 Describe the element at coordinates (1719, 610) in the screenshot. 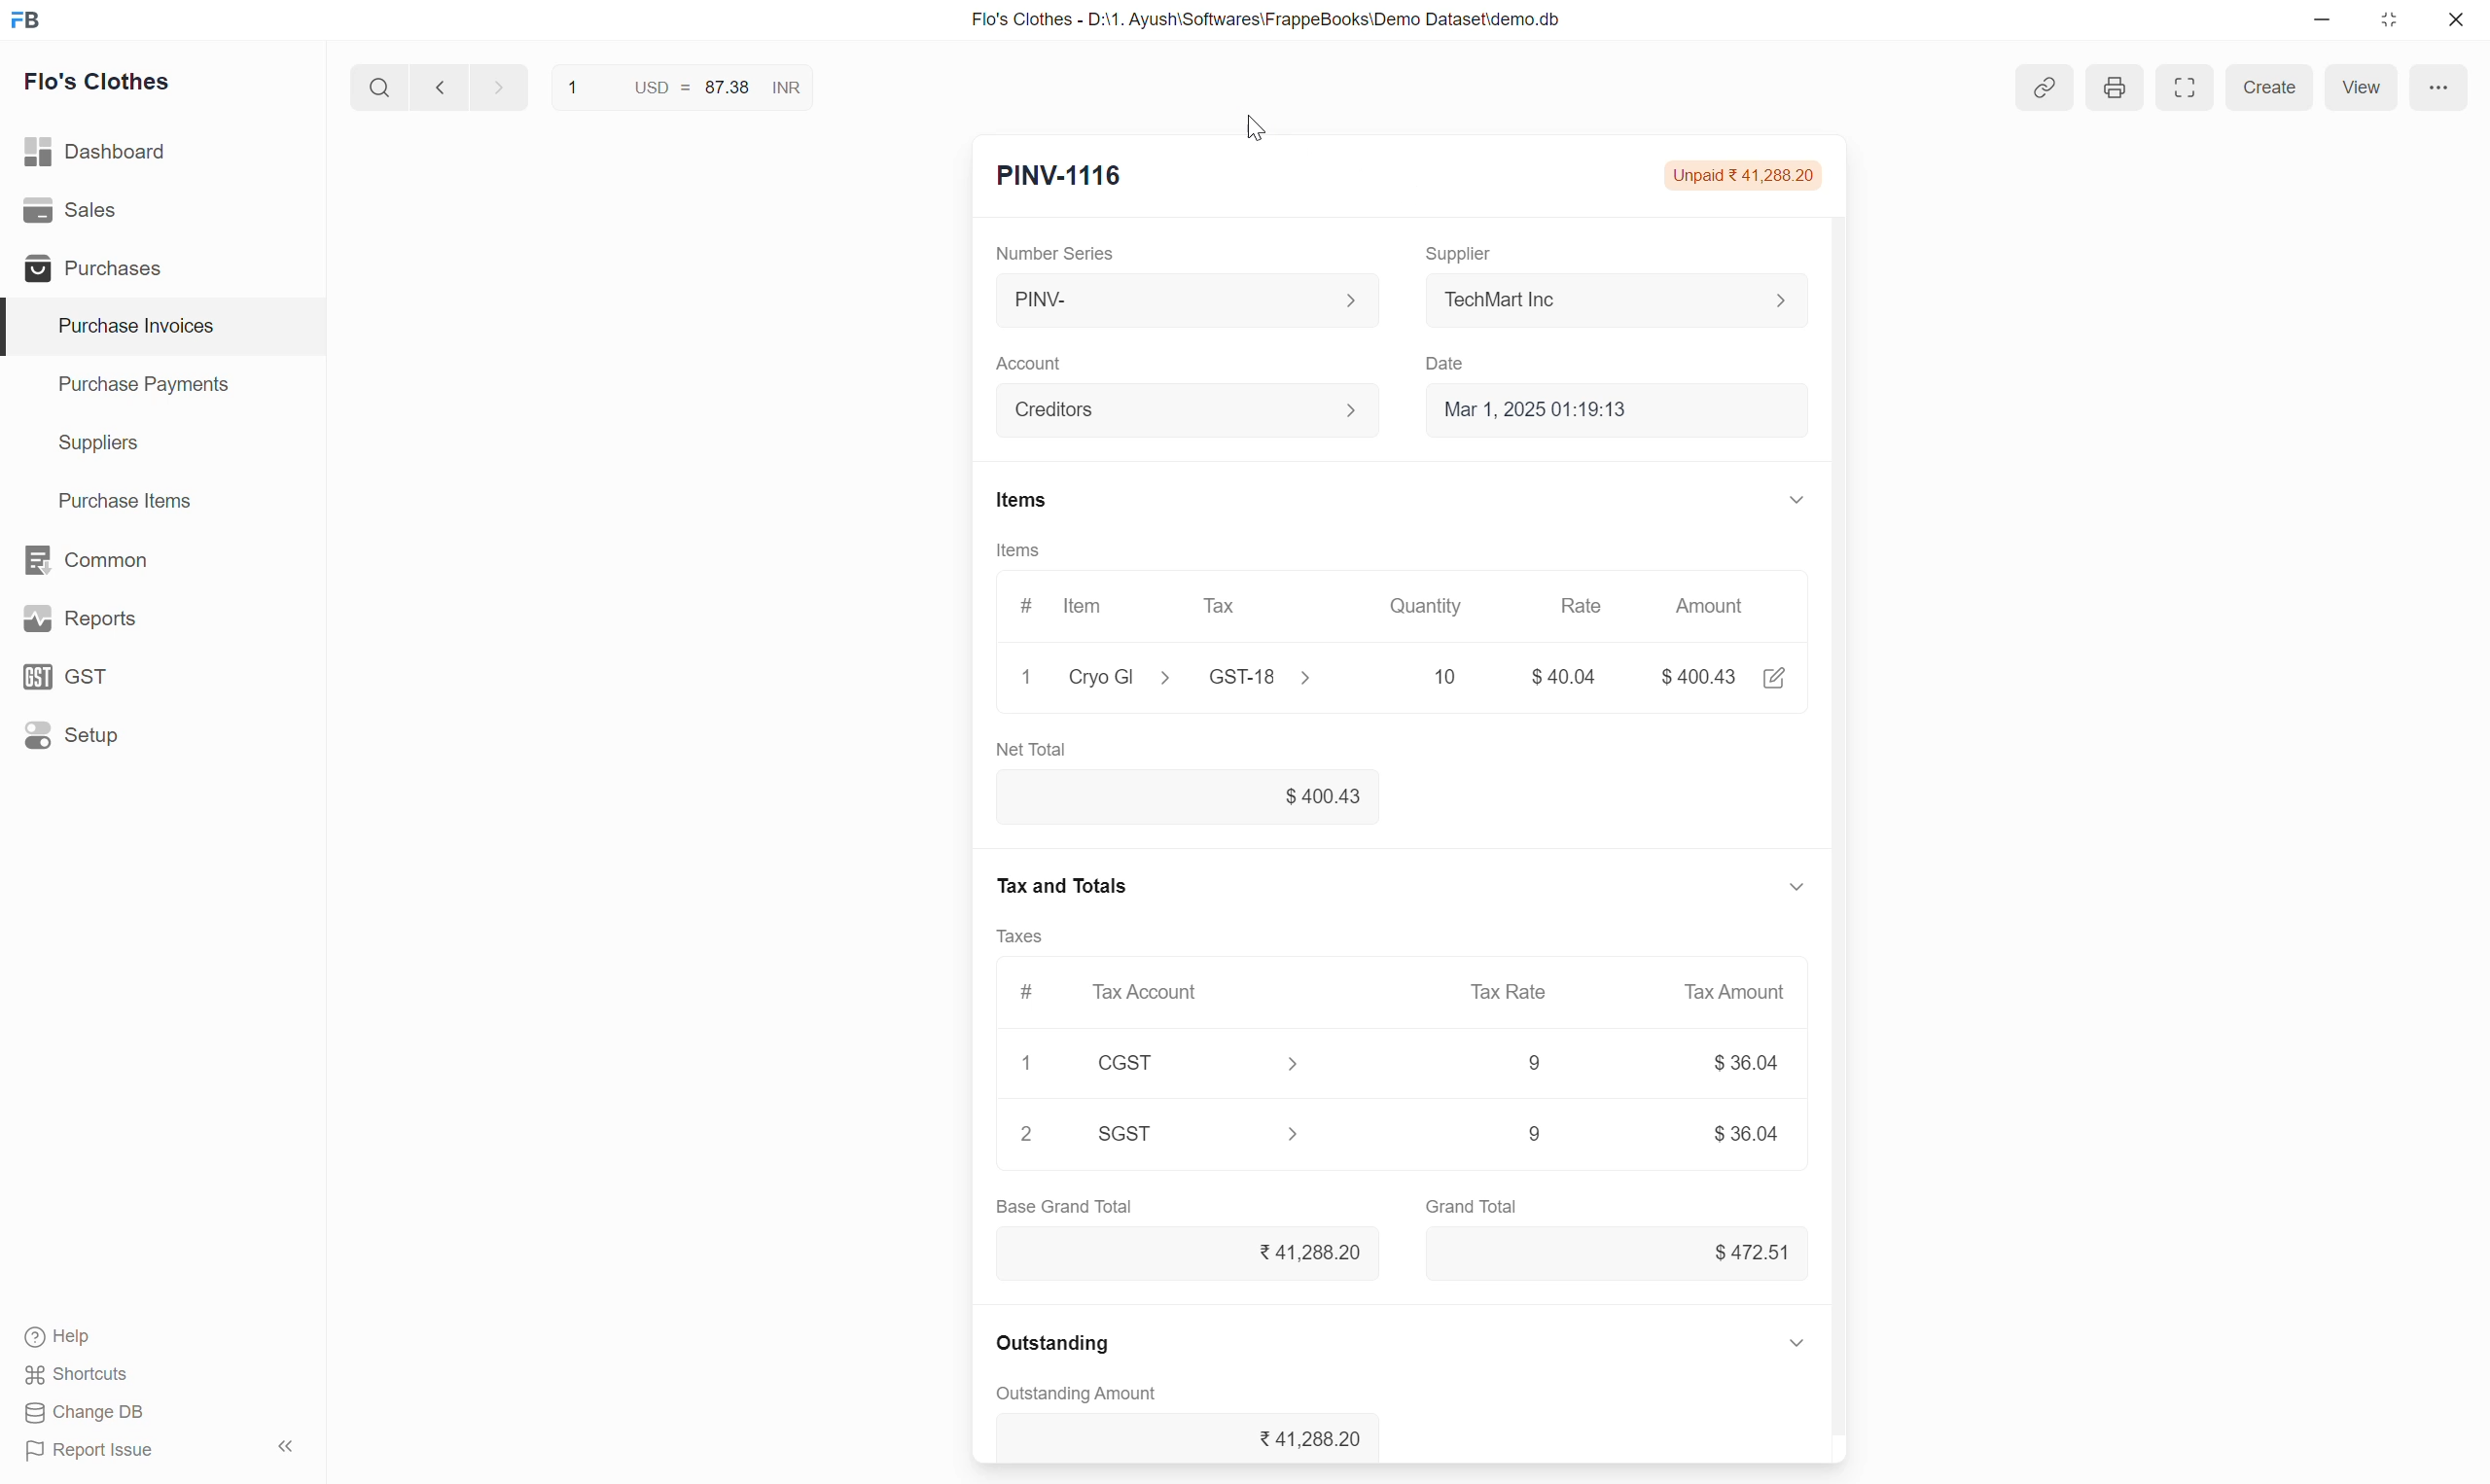

I see `Amount` at that location.